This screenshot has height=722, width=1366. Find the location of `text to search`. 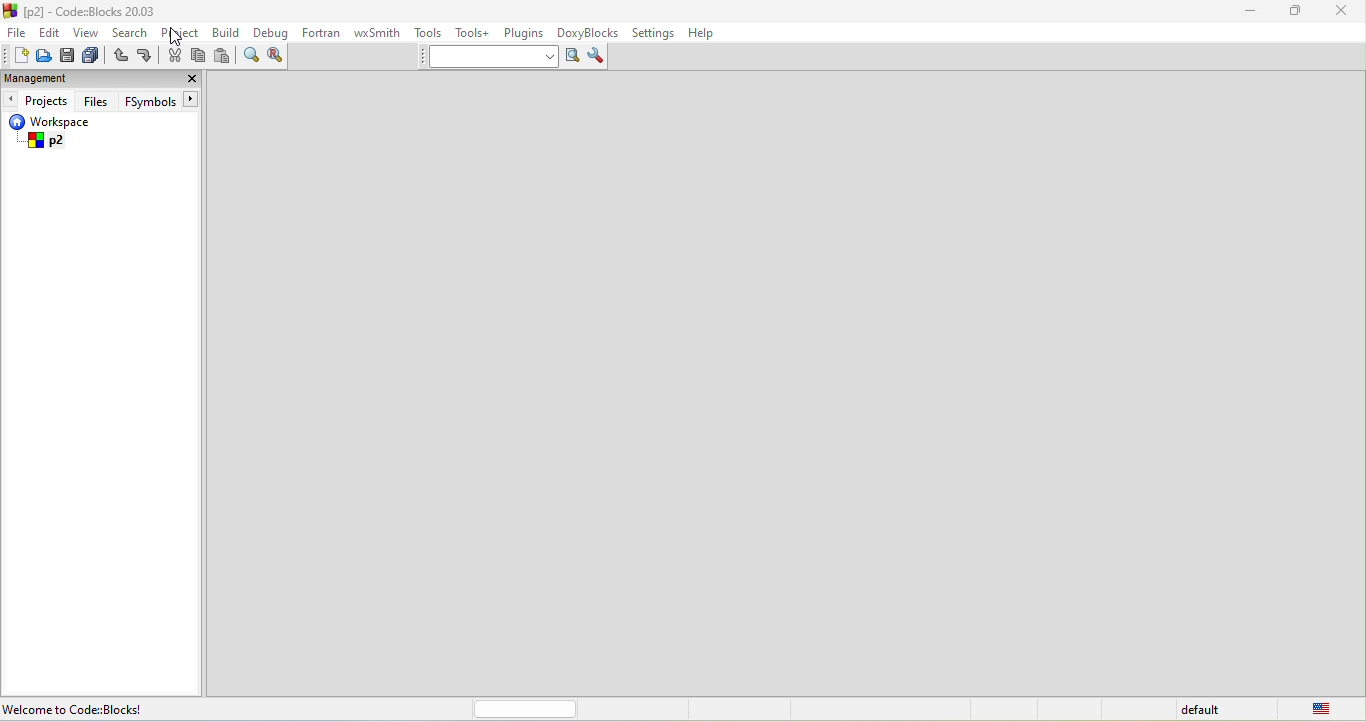

text to search is located at coordinates (489, 59).